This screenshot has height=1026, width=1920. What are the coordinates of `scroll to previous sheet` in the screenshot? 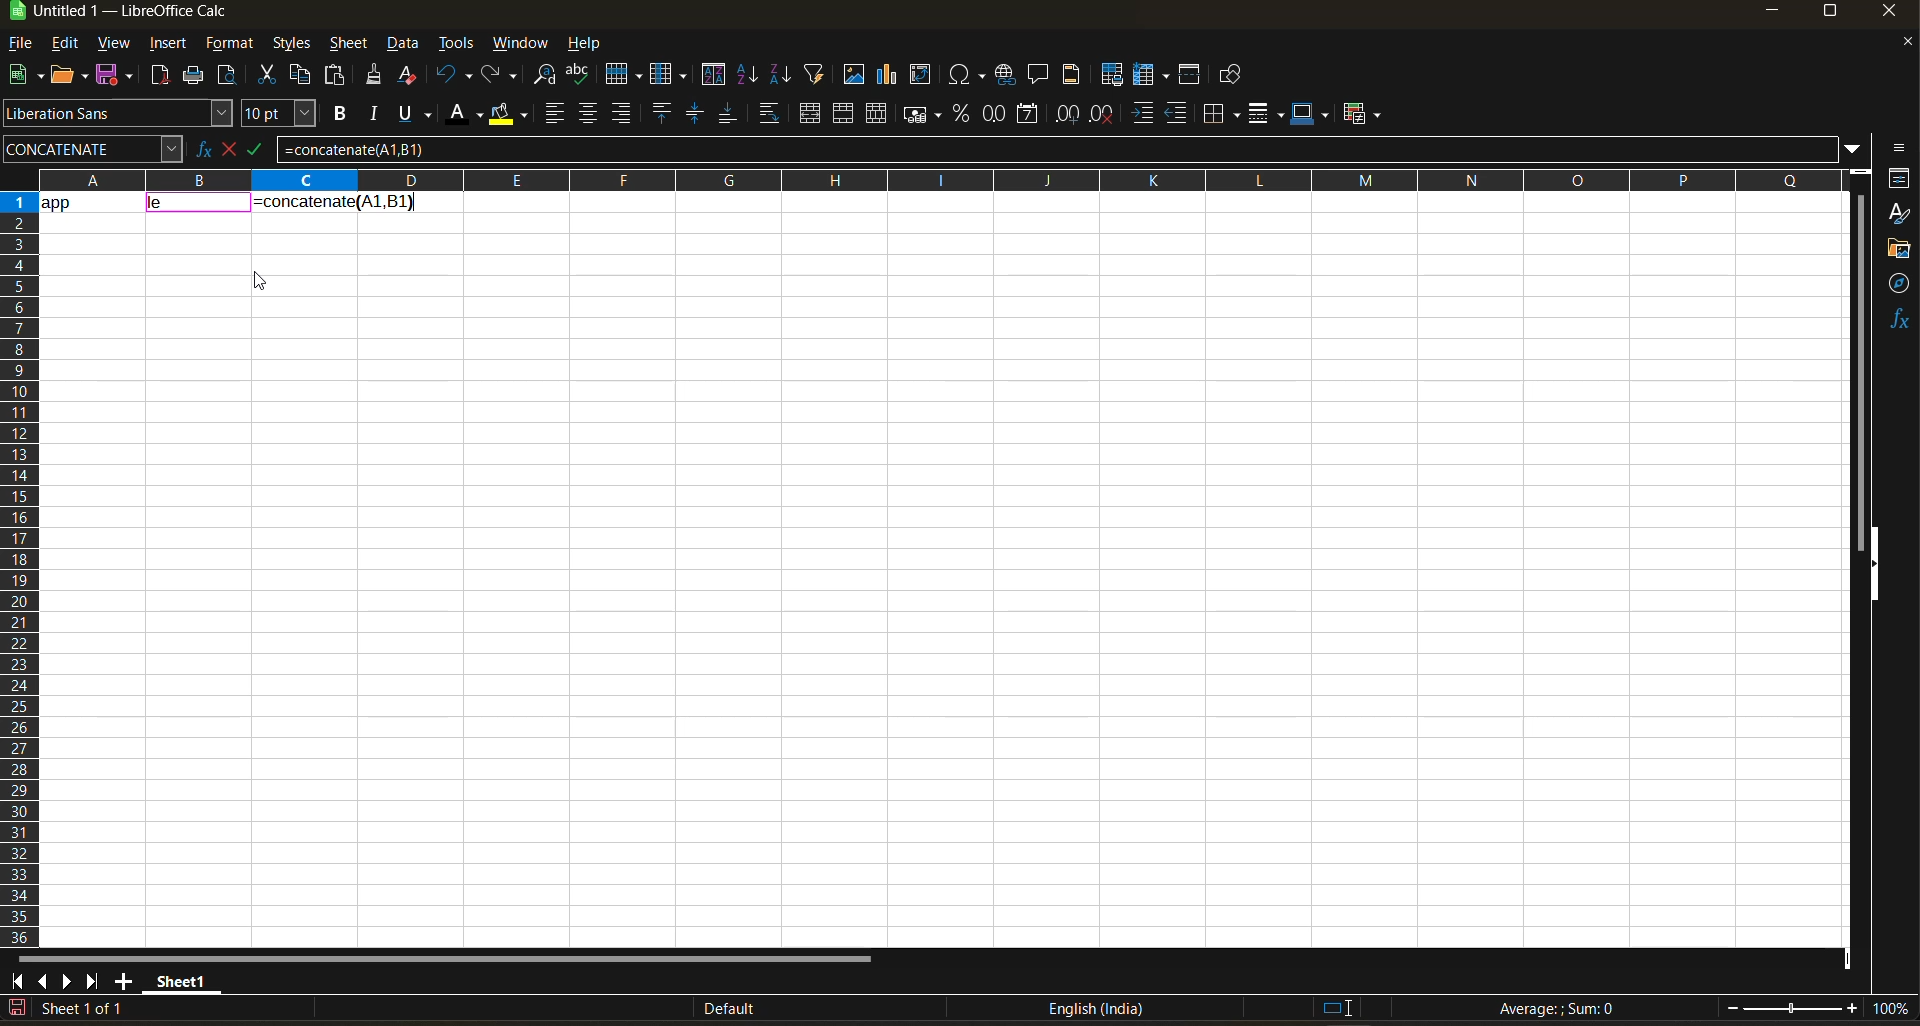 It's located at (43, 980).